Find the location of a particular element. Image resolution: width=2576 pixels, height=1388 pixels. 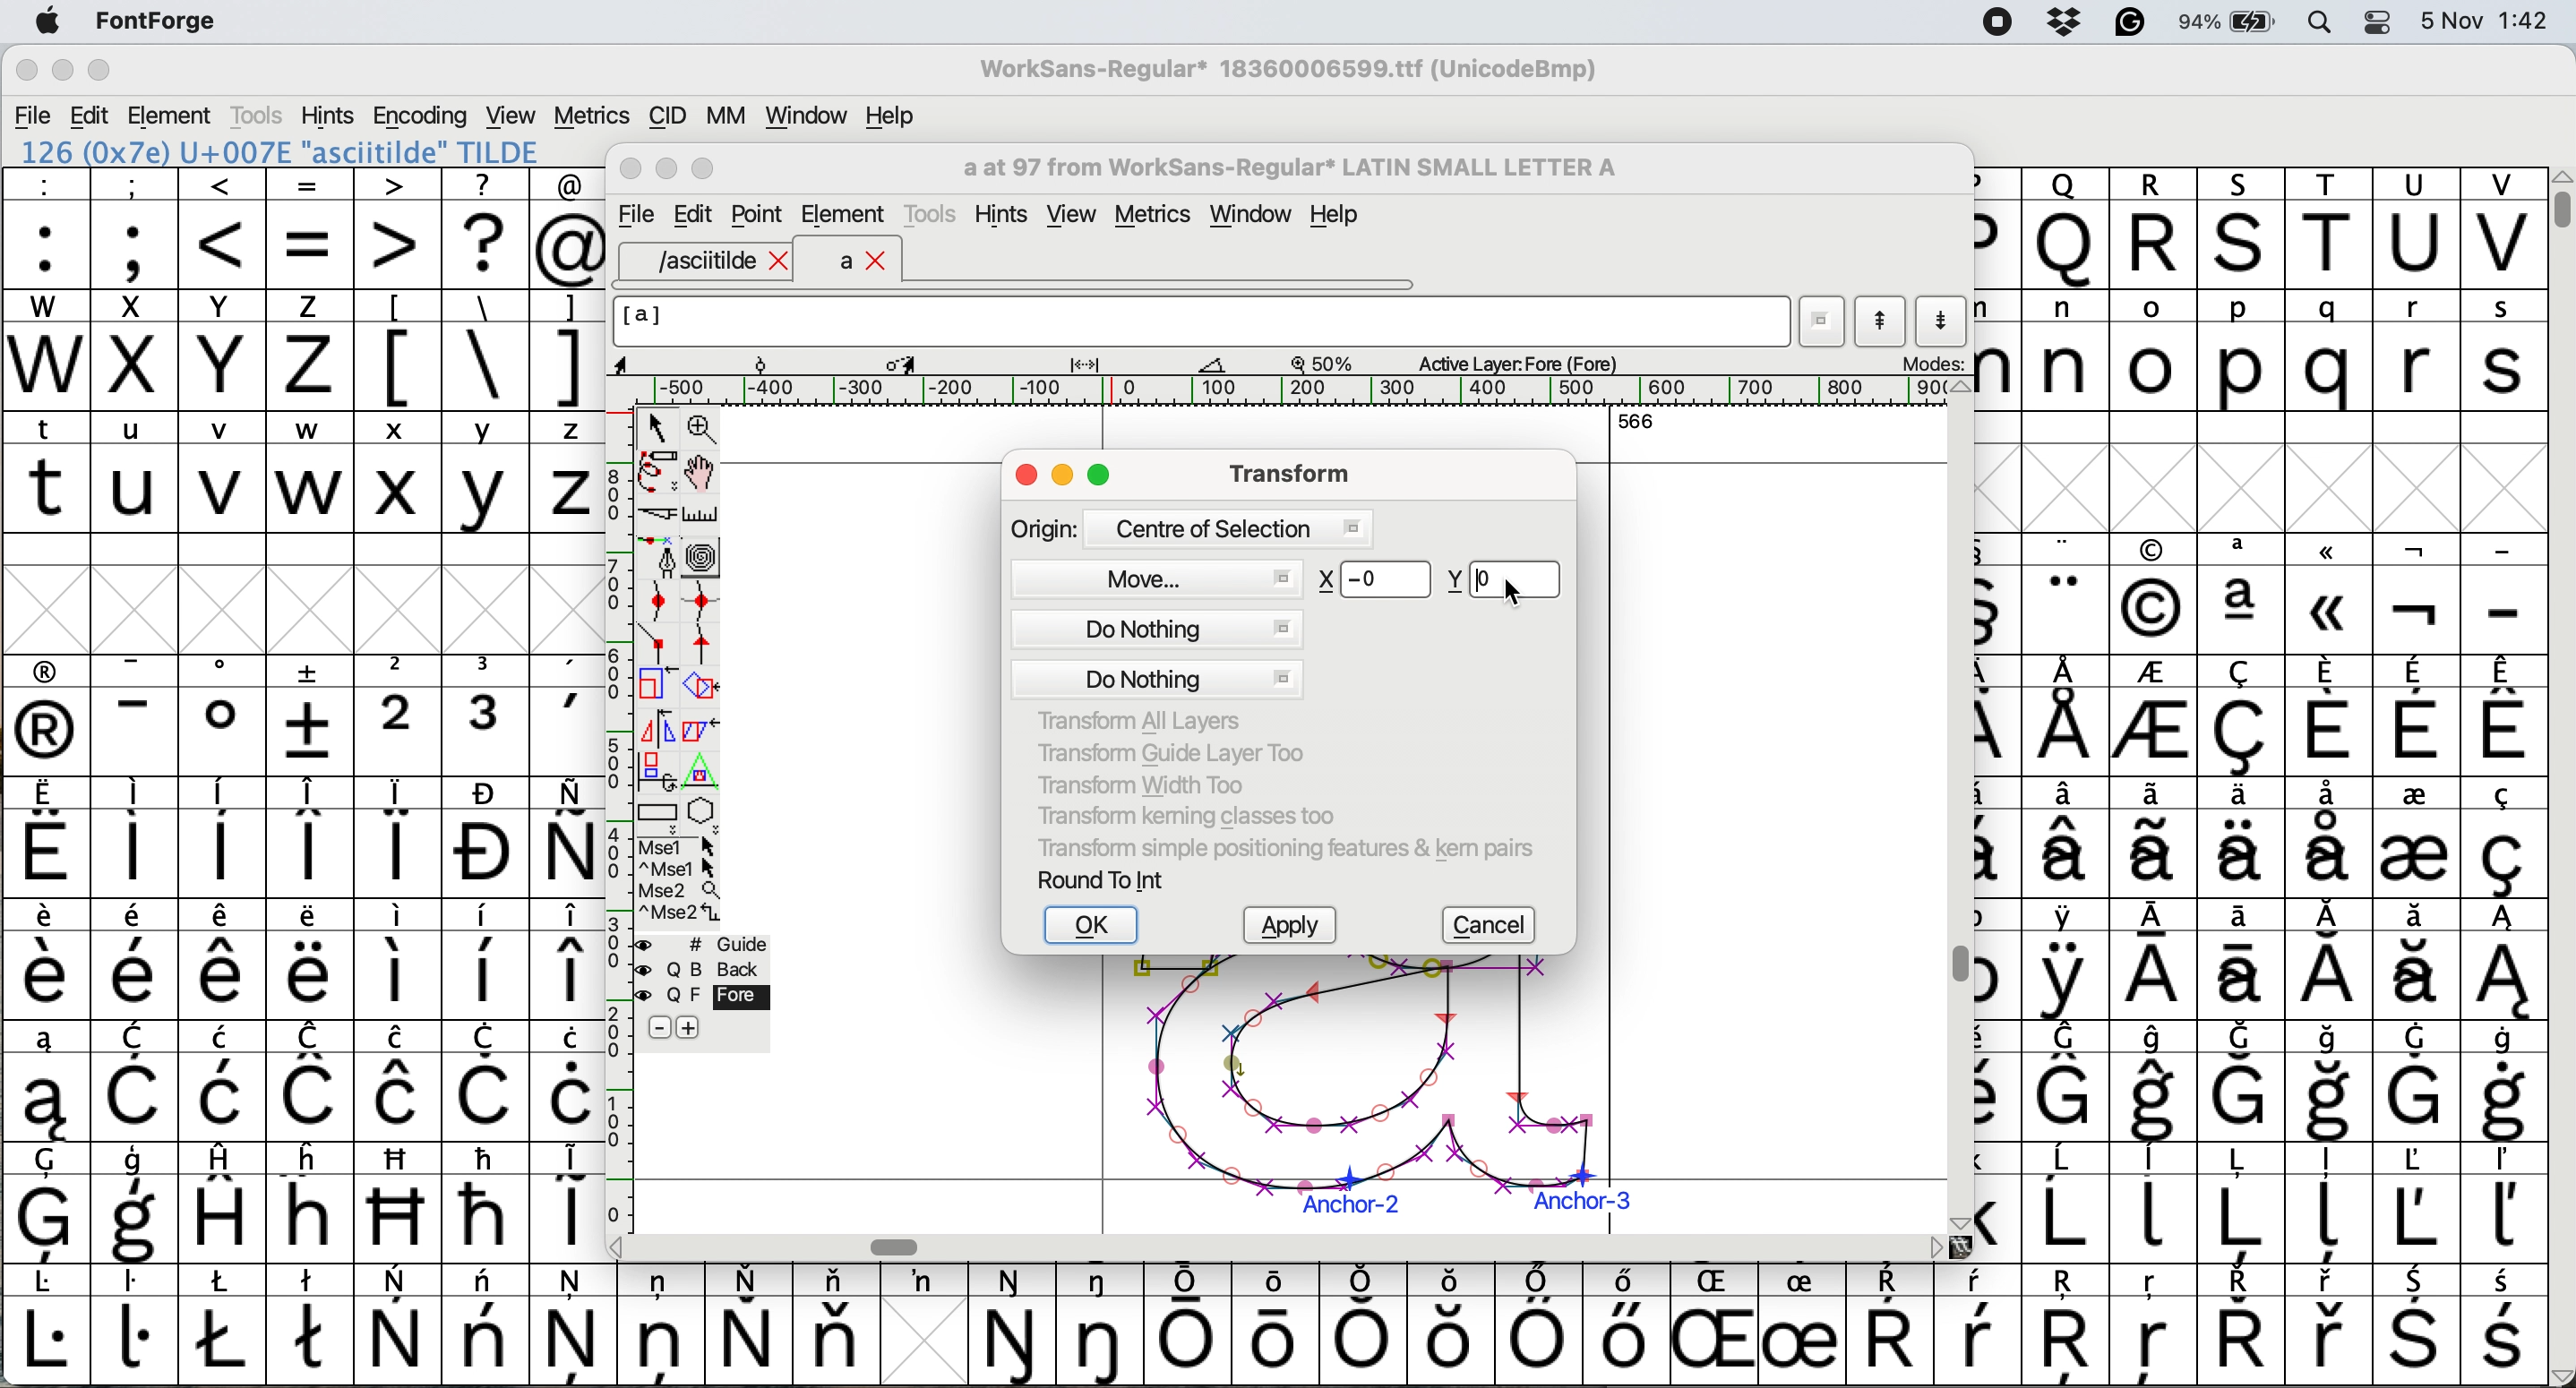

U is located at coordinates (2416, 229).